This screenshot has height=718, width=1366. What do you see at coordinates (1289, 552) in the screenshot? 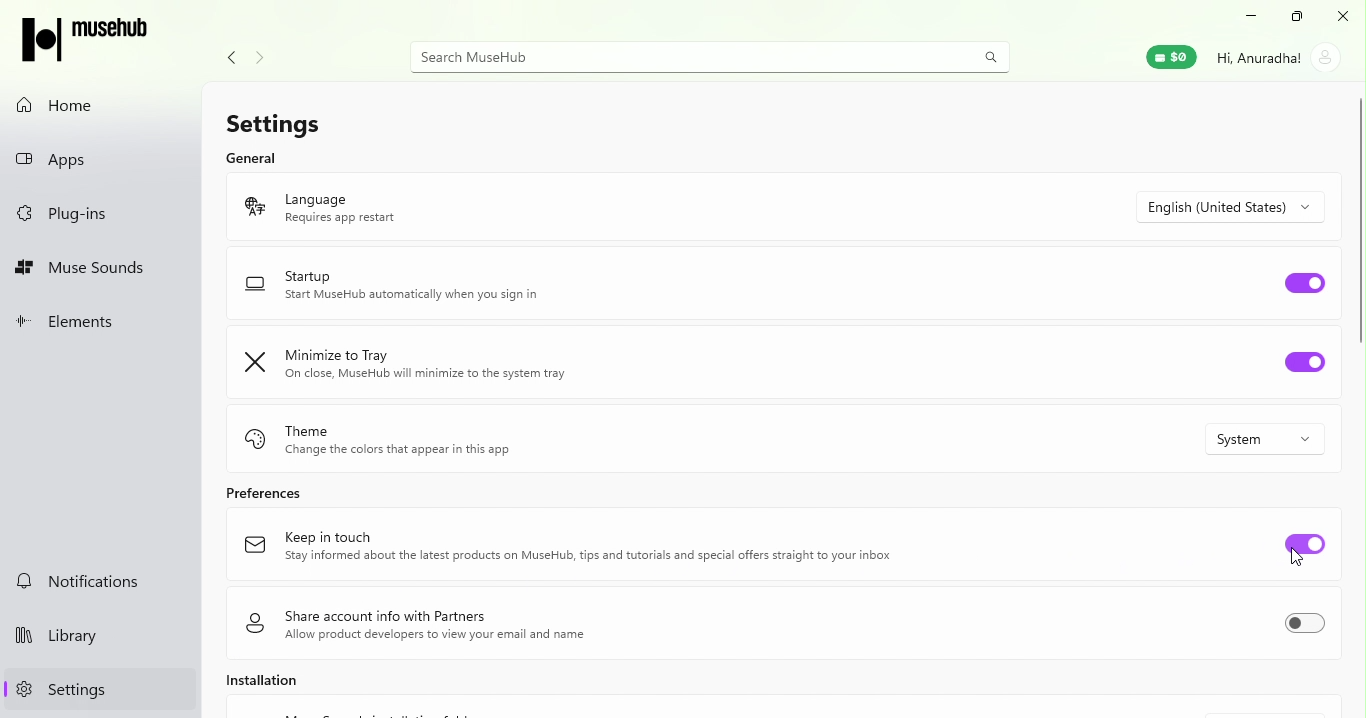
I see `cursor` at bounding box center [1289, 552].